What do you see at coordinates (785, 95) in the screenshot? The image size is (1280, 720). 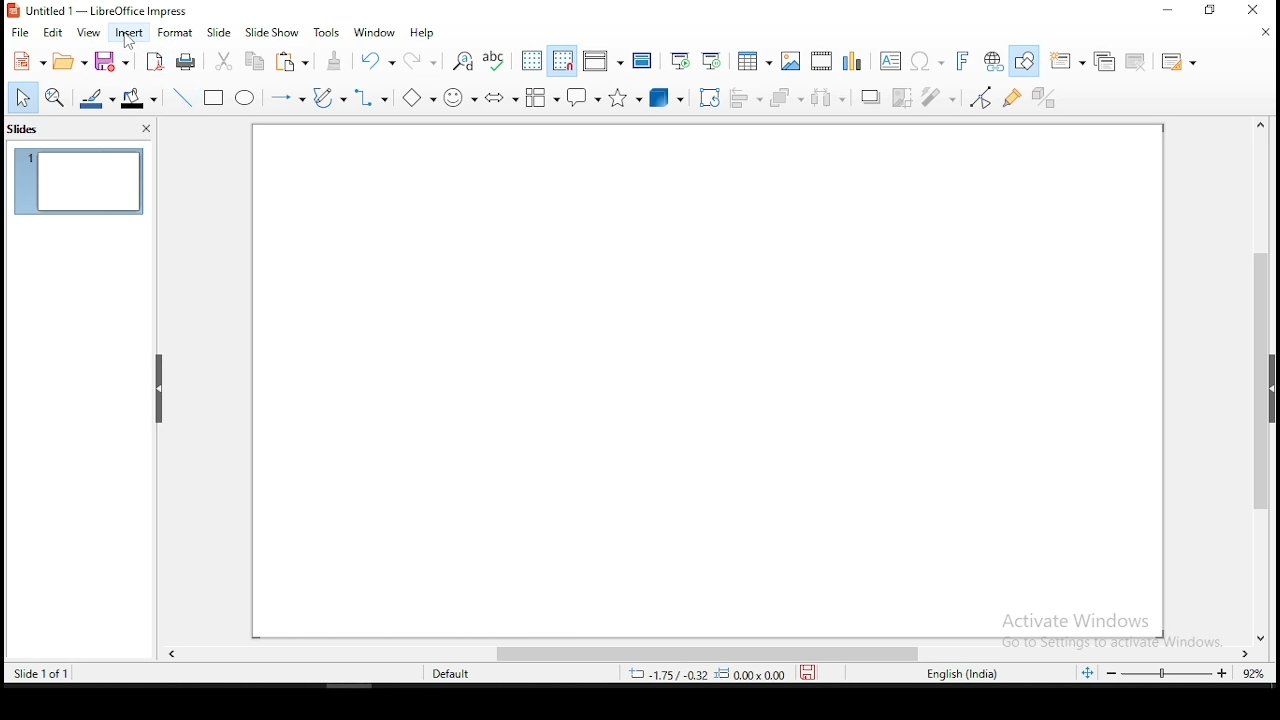 I see `arrange` at bounding box center [785, 95].